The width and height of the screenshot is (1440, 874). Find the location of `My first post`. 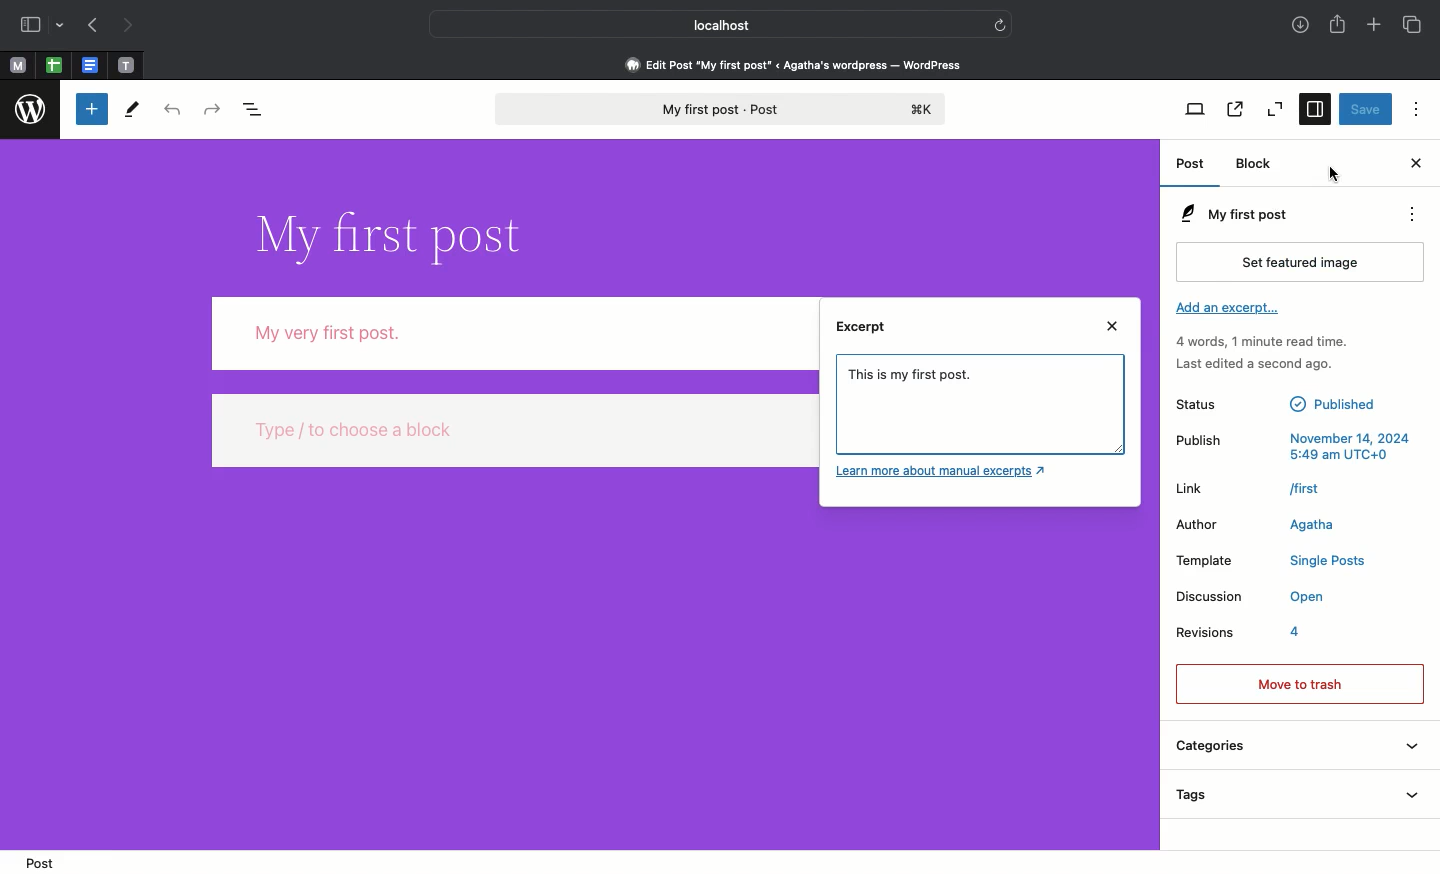

My first post is located at coordinates (1231, 214).